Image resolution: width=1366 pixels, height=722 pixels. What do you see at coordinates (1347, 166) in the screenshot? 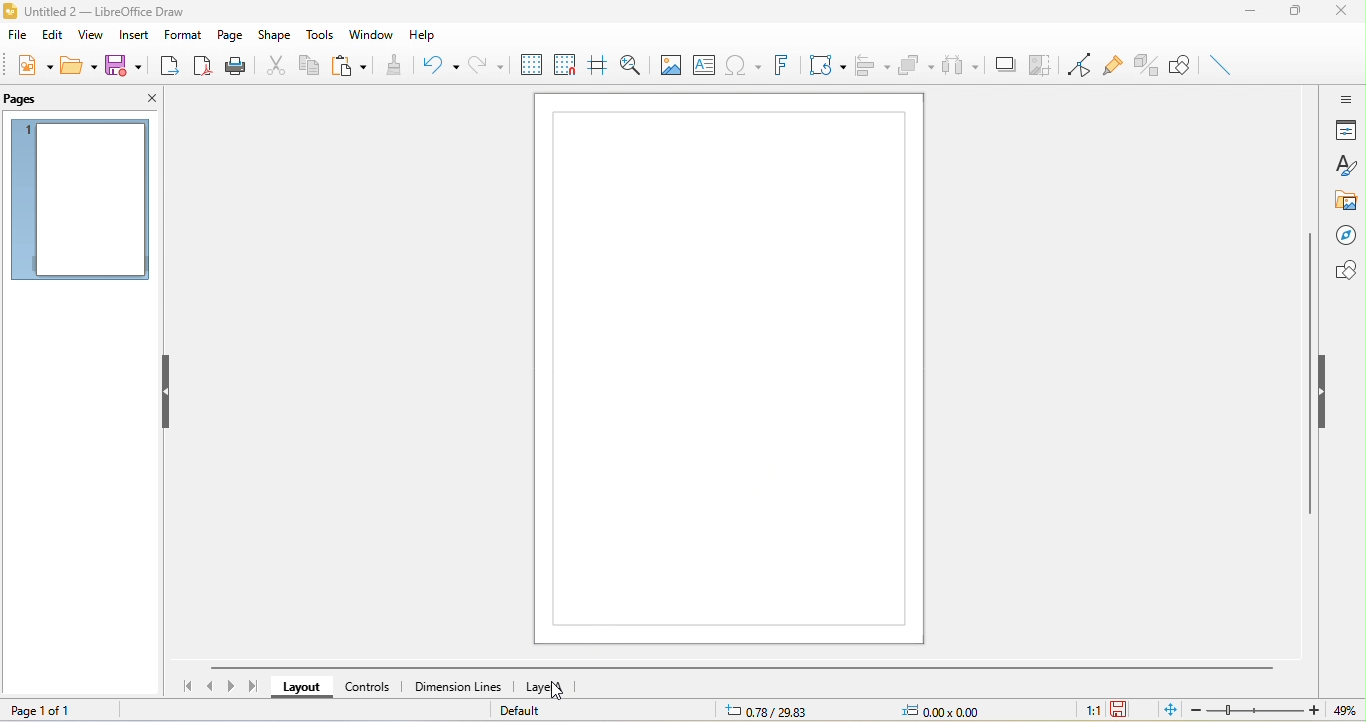
I see `styles` at bounding box center [1347, 166].